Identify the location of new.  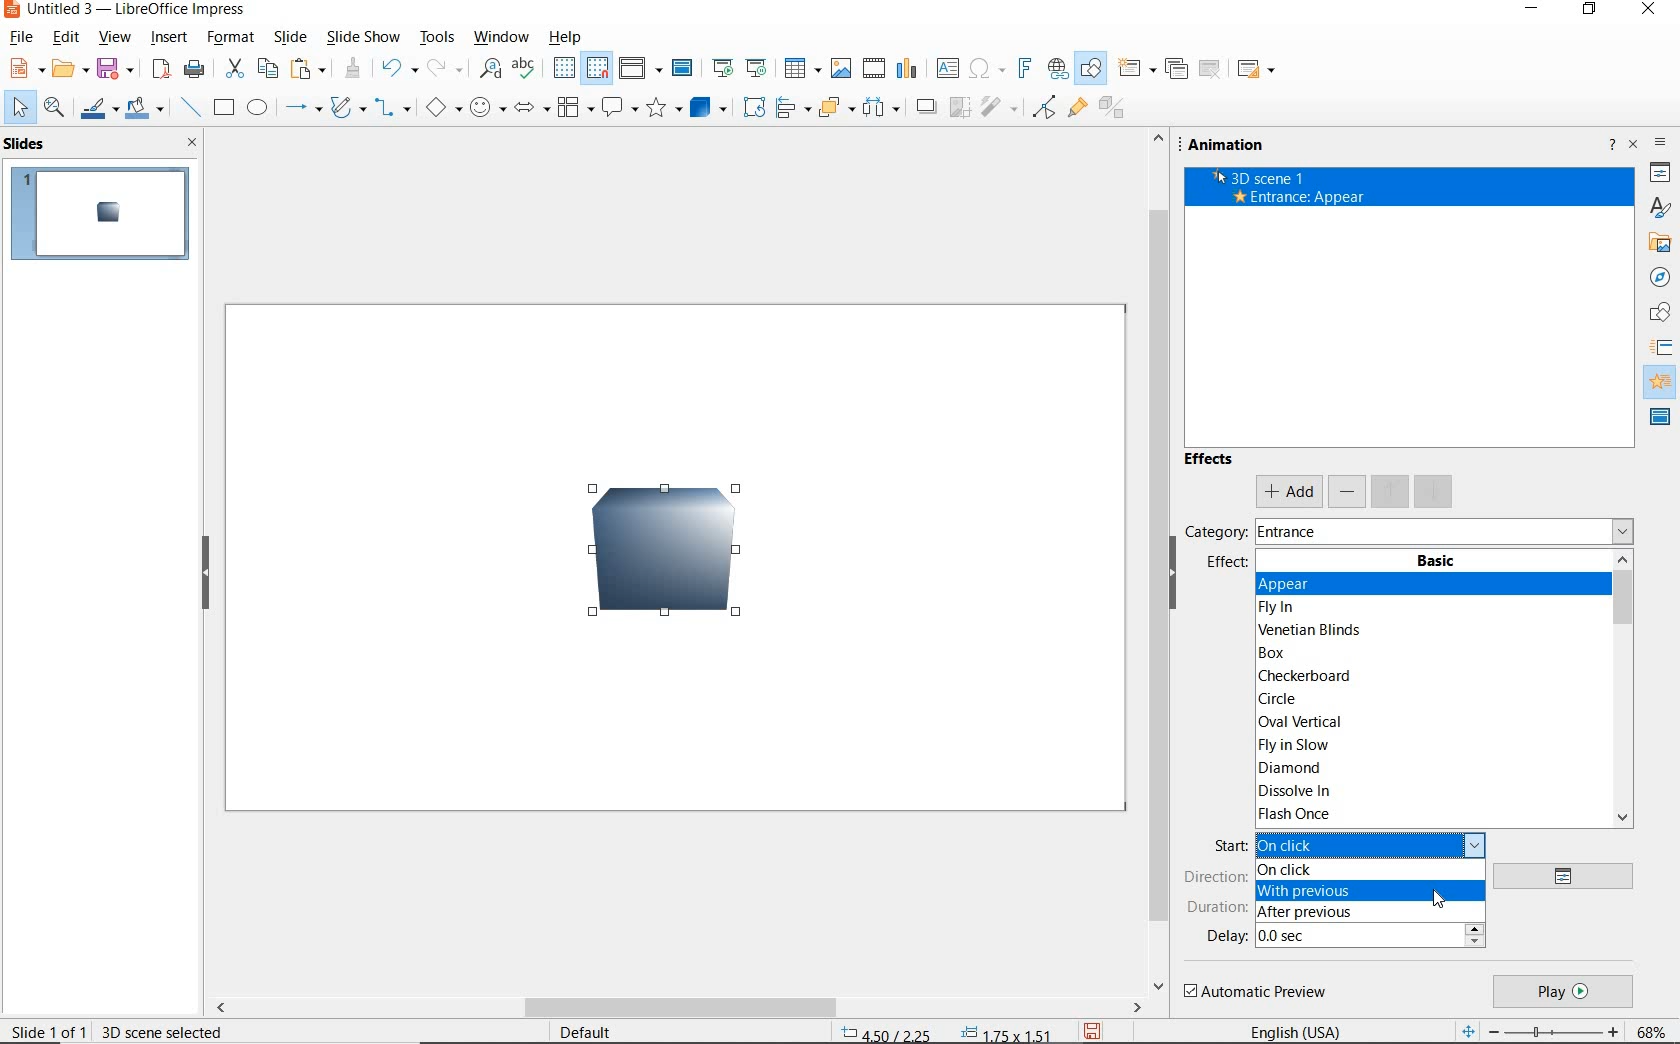
(27, 68).